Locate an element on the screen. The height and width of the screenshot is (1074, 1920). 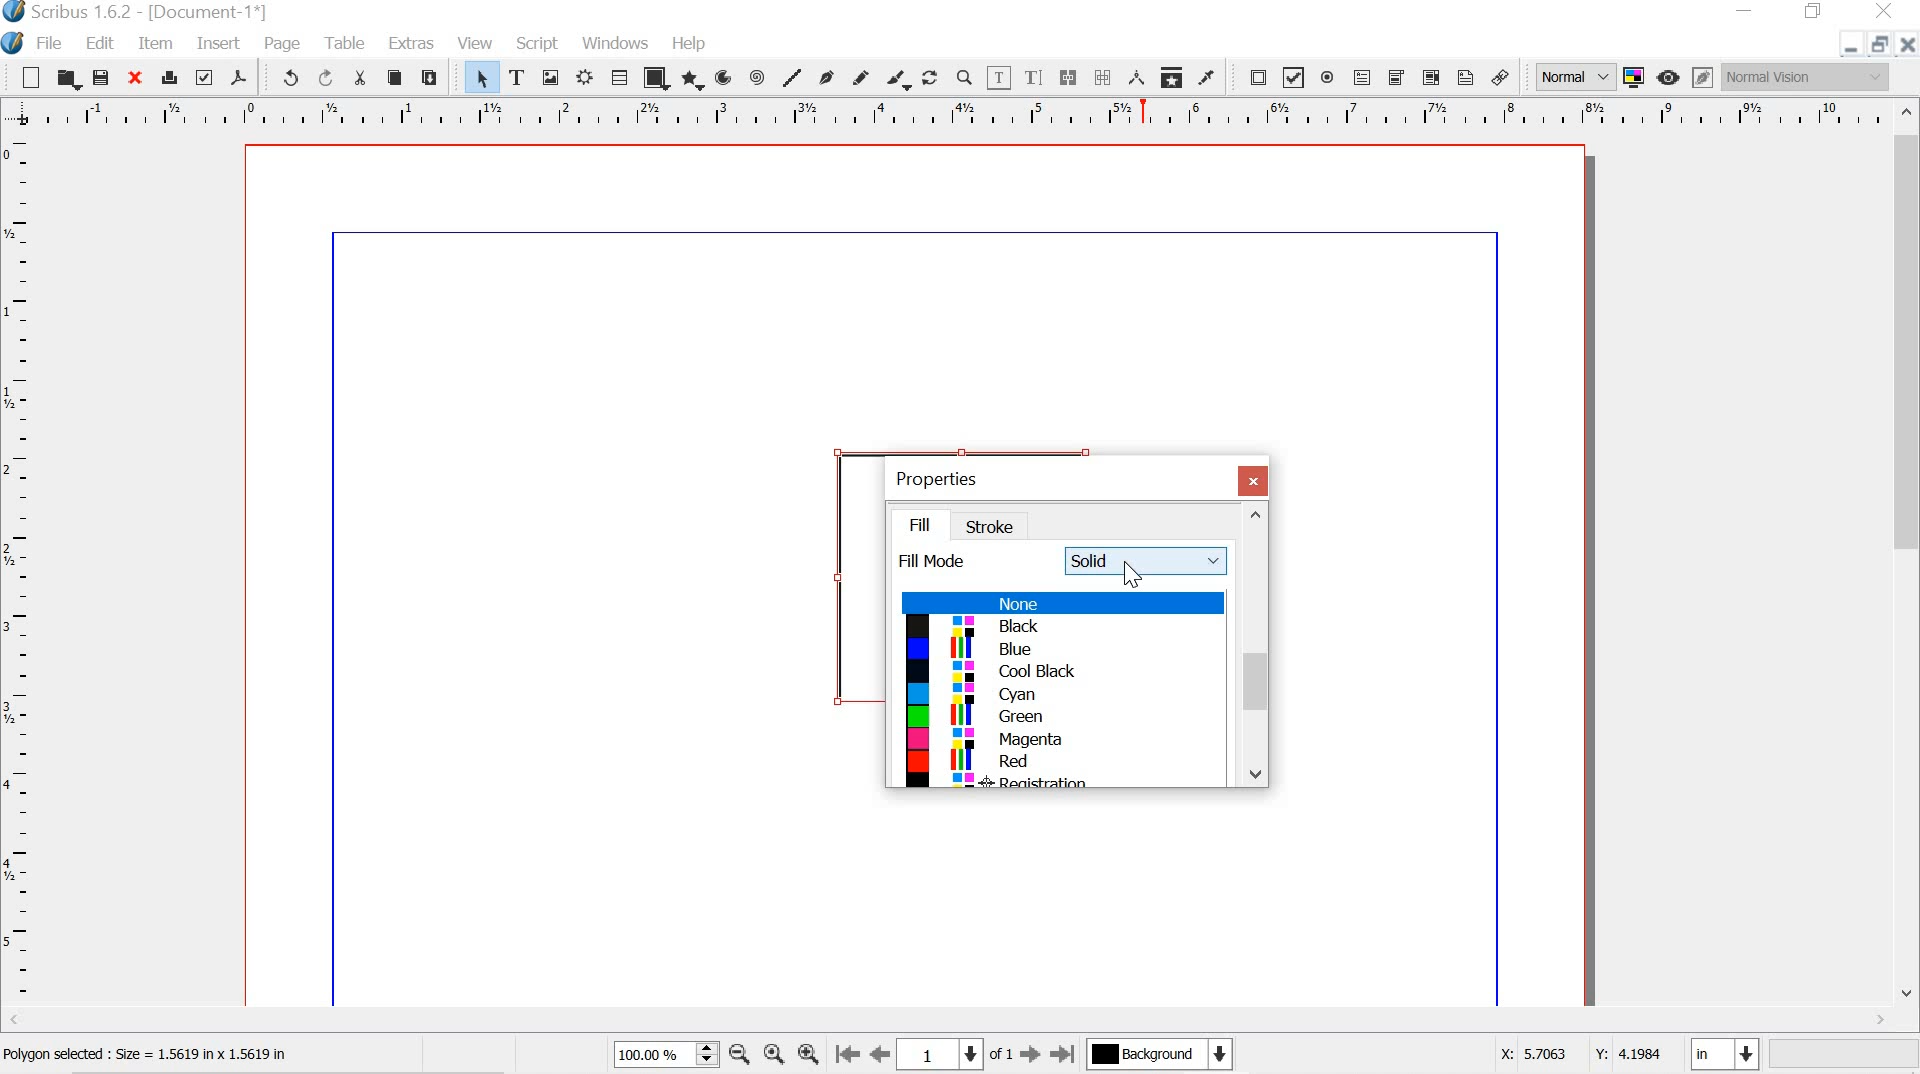
link text frames is located at coordinates (1070, 77).